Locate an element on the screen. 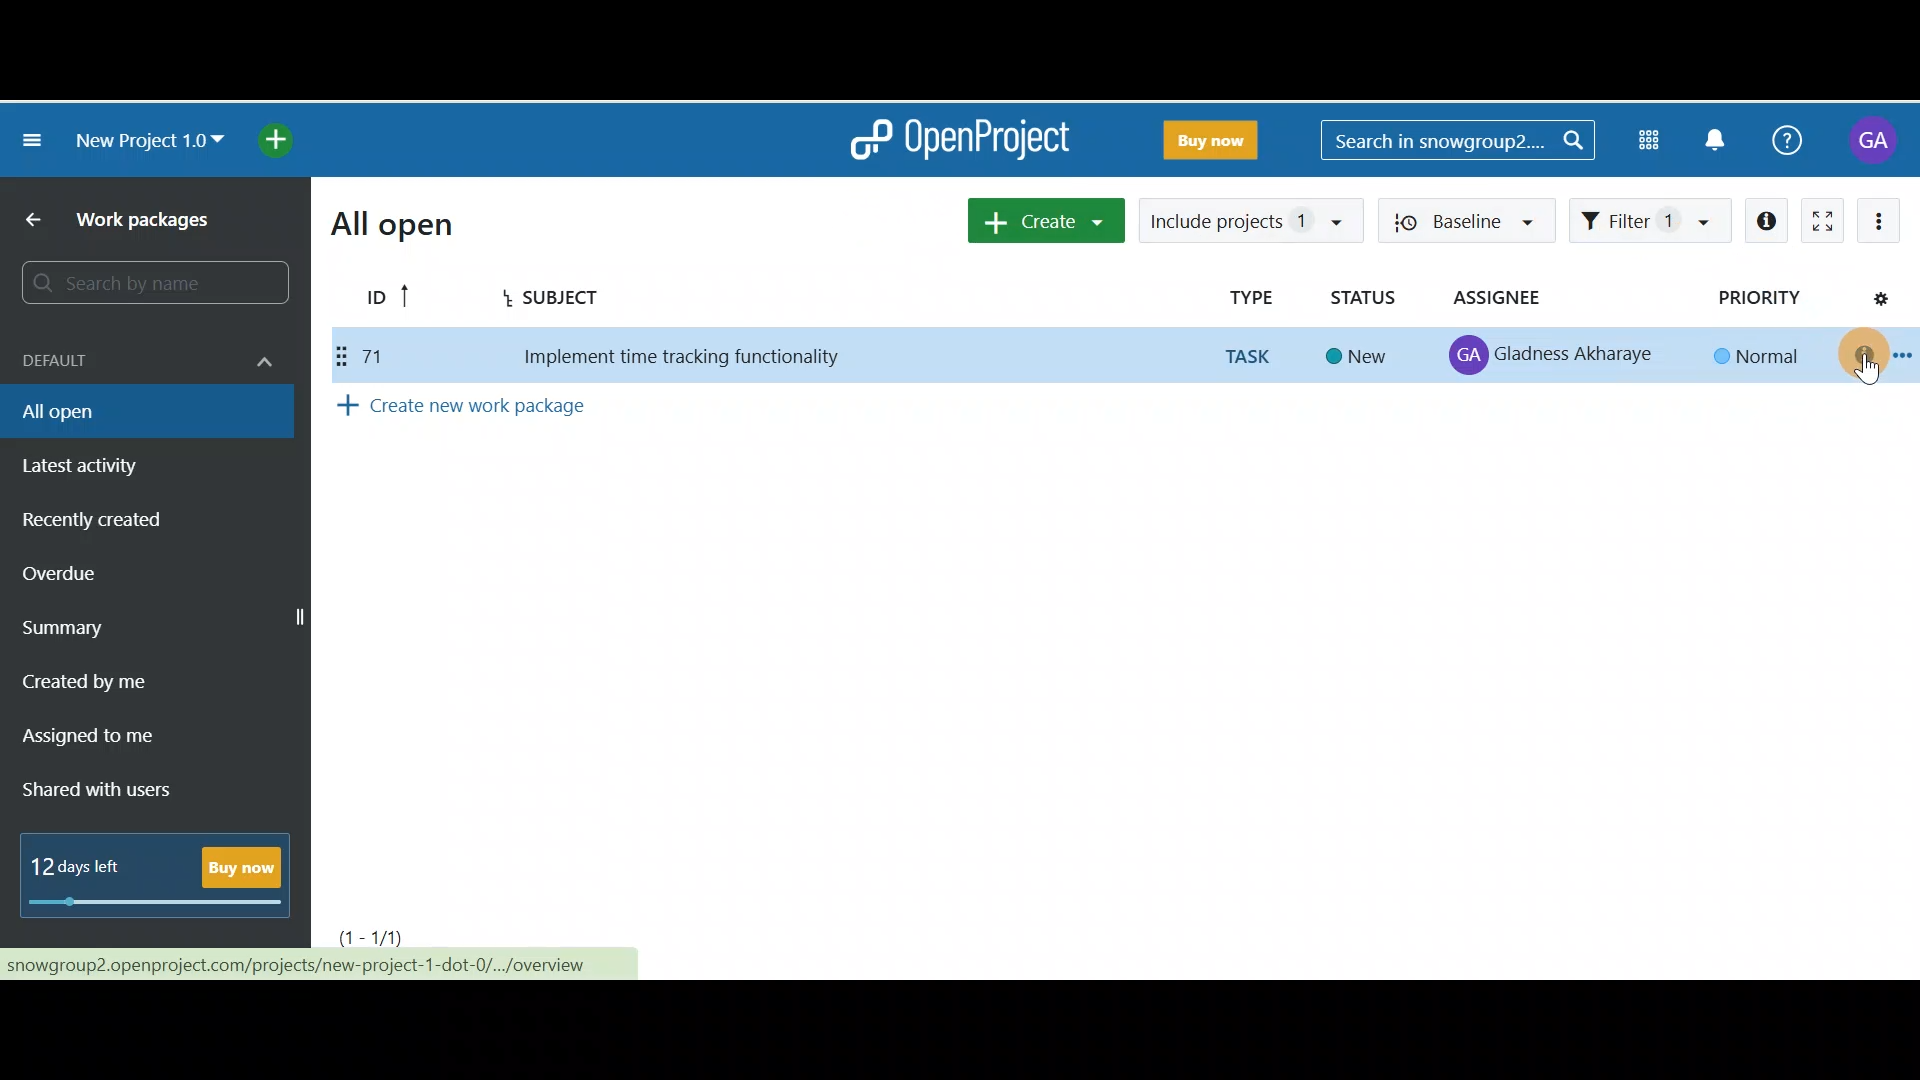  Activate zen mode is located at coordinates (1825, 221).